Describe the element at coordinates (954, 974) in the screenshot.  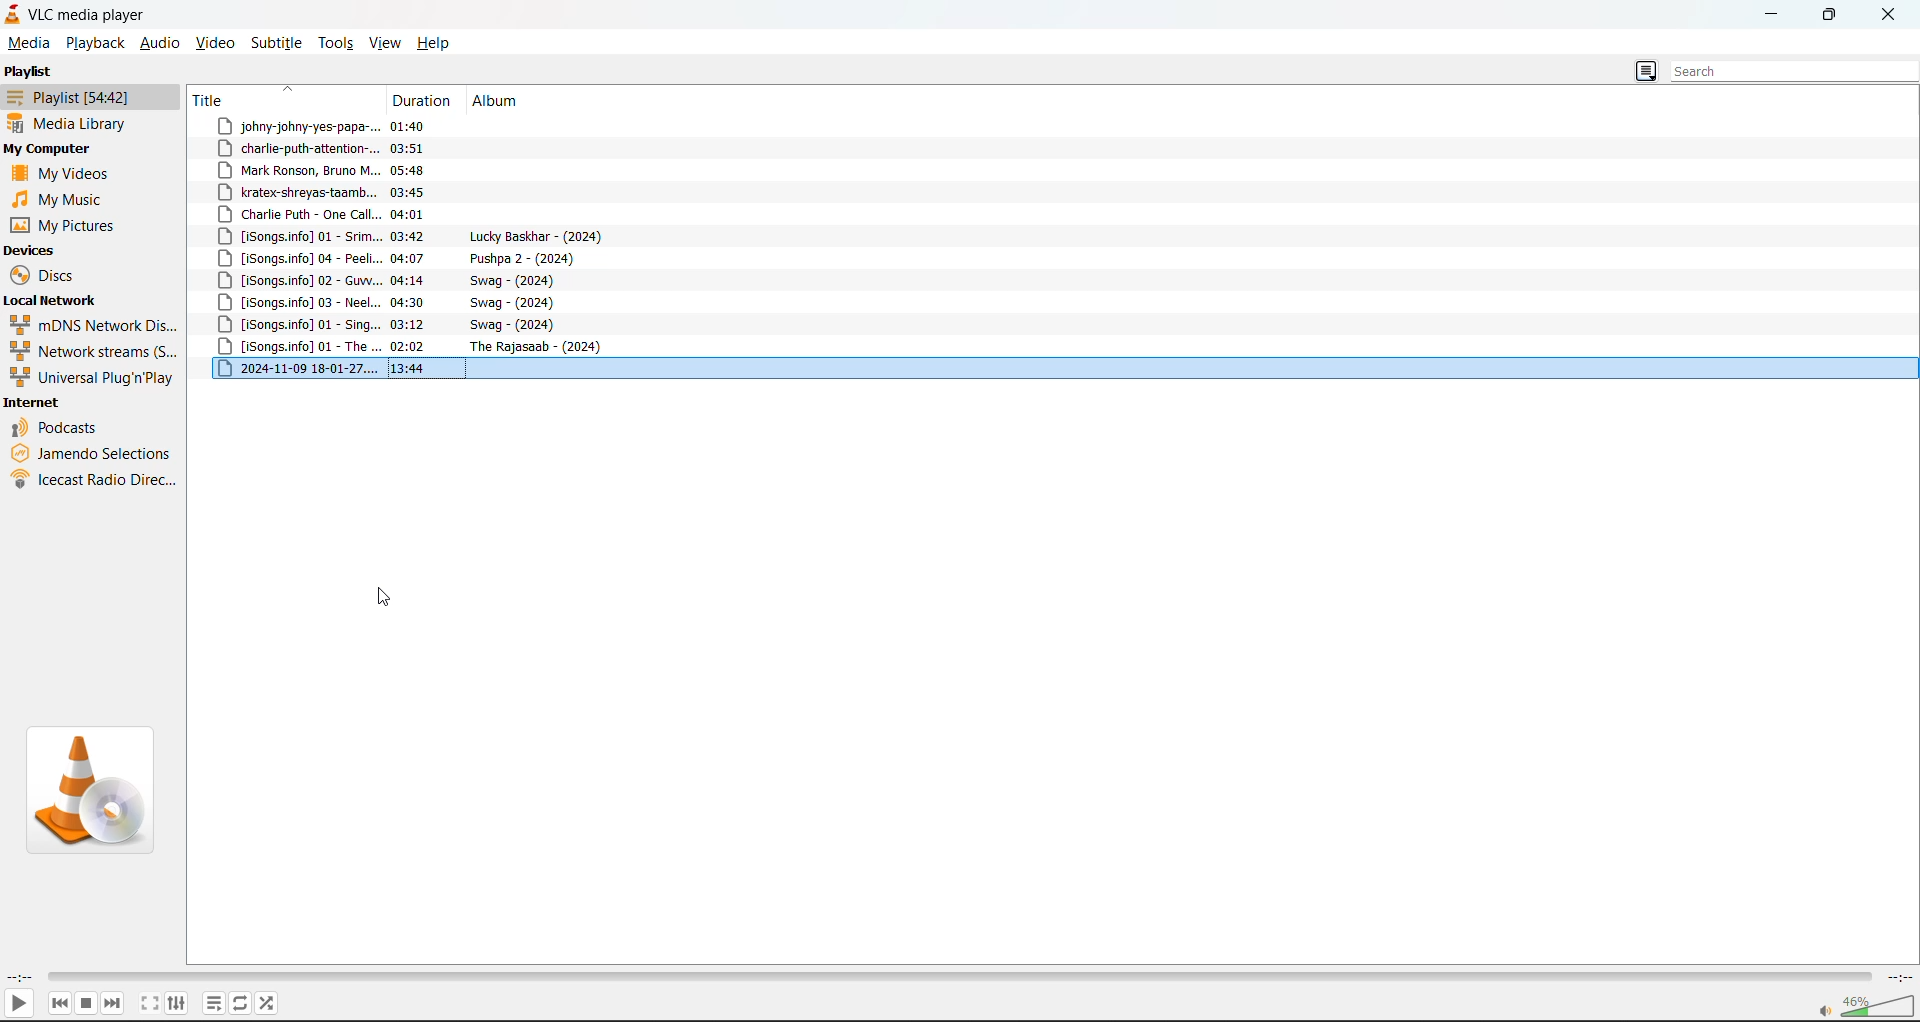
I see `track slider` at that location.